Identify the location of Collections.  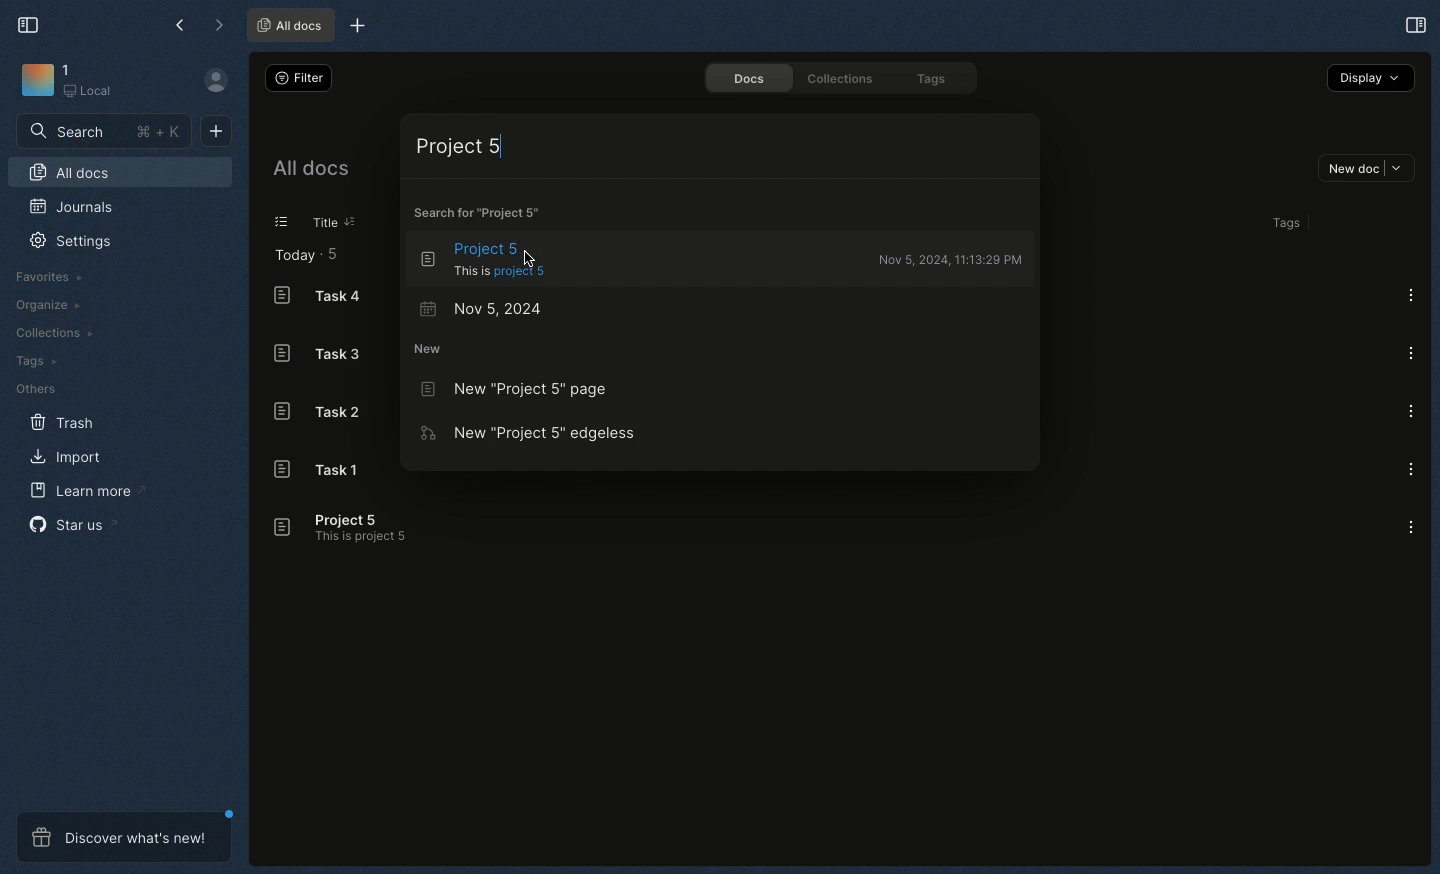
(844, 76).